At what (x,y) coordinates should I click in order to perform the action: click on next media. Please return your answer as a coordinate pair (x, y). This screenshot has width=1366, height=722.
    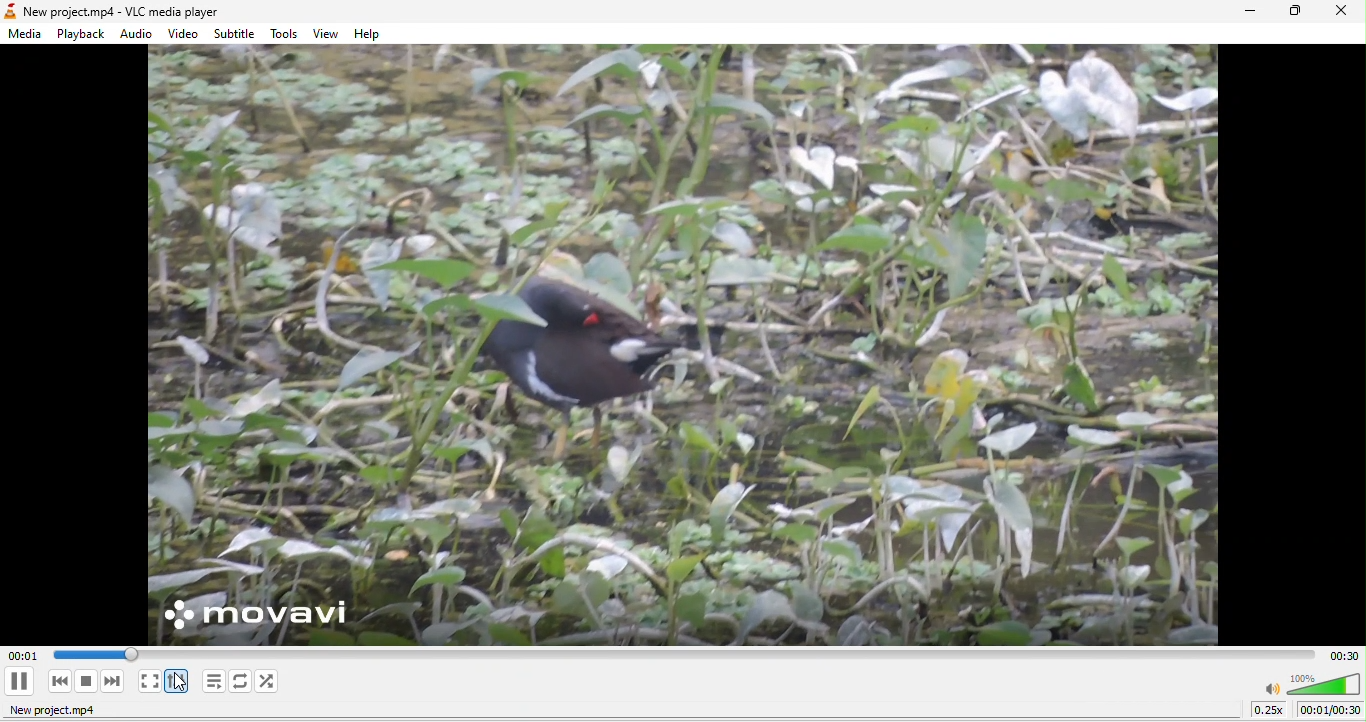
    Looking at the image, I should click on (112, 681).